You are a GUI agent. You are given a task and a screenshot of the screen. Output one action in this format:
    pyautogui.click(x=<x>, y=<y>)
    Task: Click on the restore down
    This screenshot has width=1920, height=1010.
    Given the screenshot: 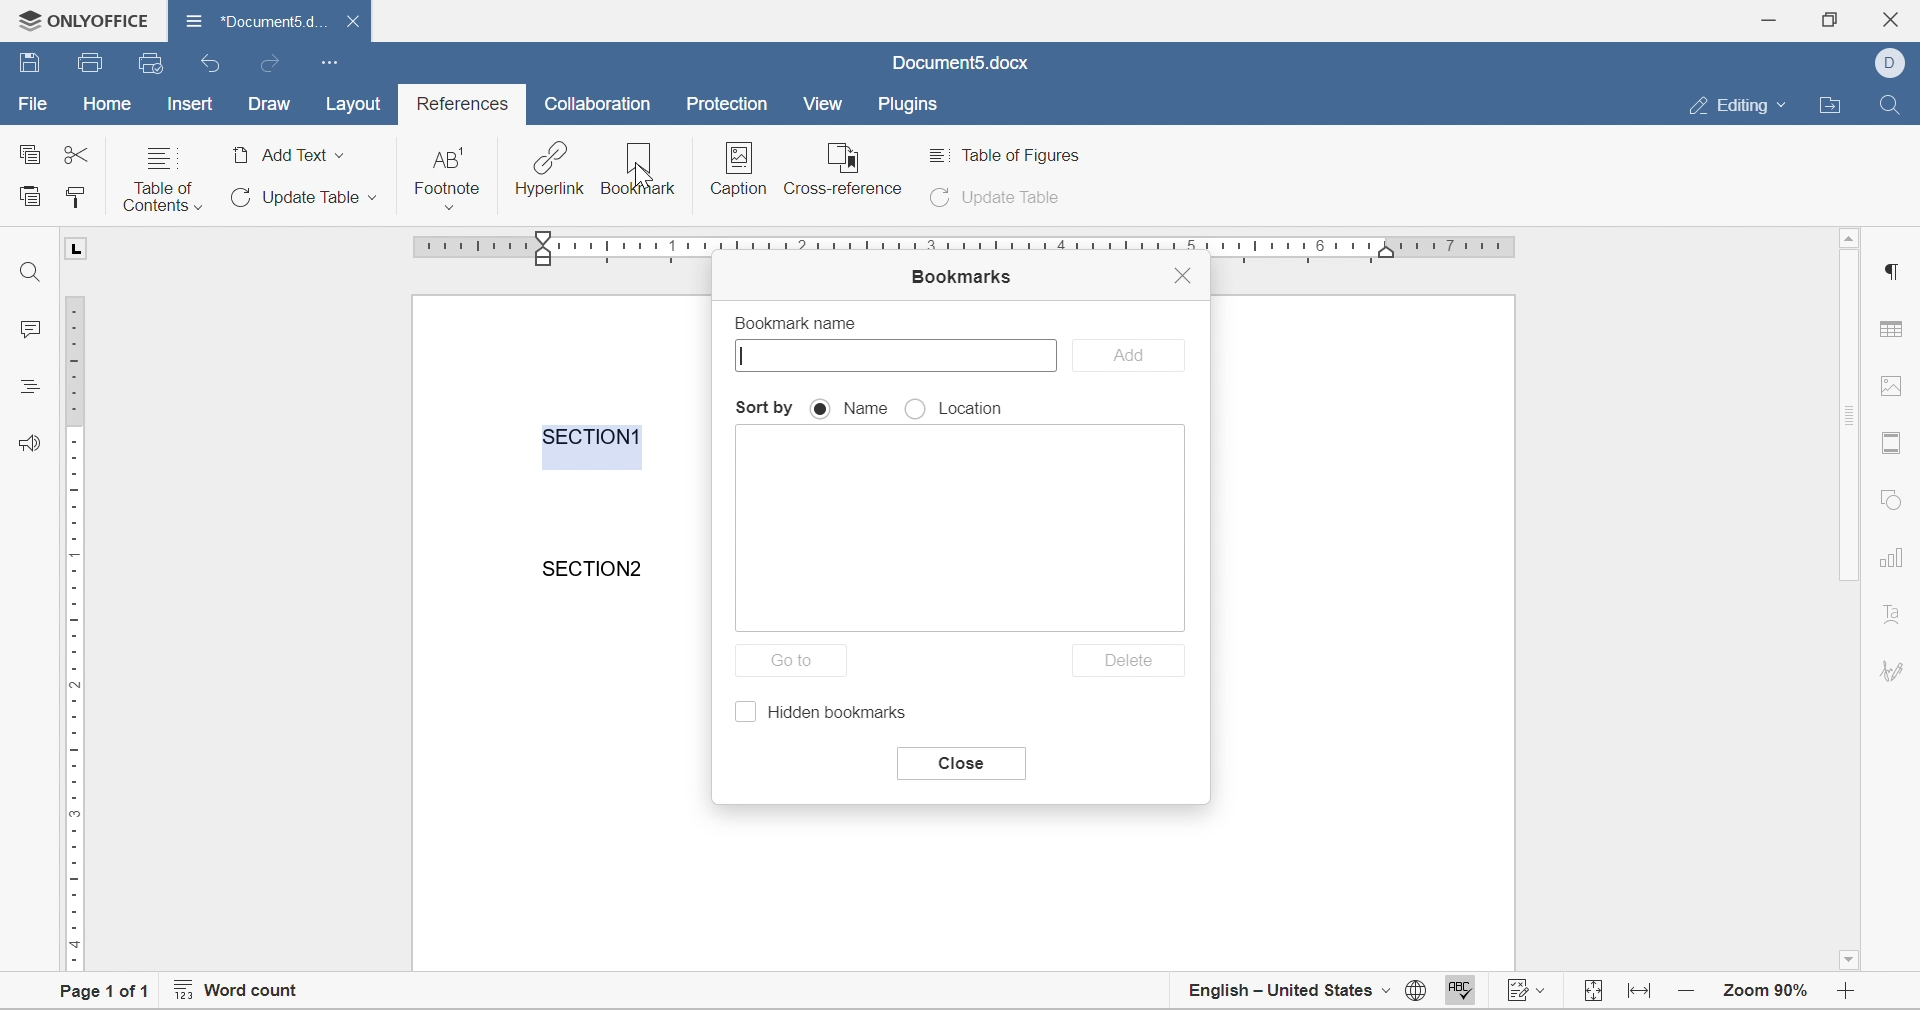 What is the action you would take?
    pyautogui.click(x=1827, y=18)
    